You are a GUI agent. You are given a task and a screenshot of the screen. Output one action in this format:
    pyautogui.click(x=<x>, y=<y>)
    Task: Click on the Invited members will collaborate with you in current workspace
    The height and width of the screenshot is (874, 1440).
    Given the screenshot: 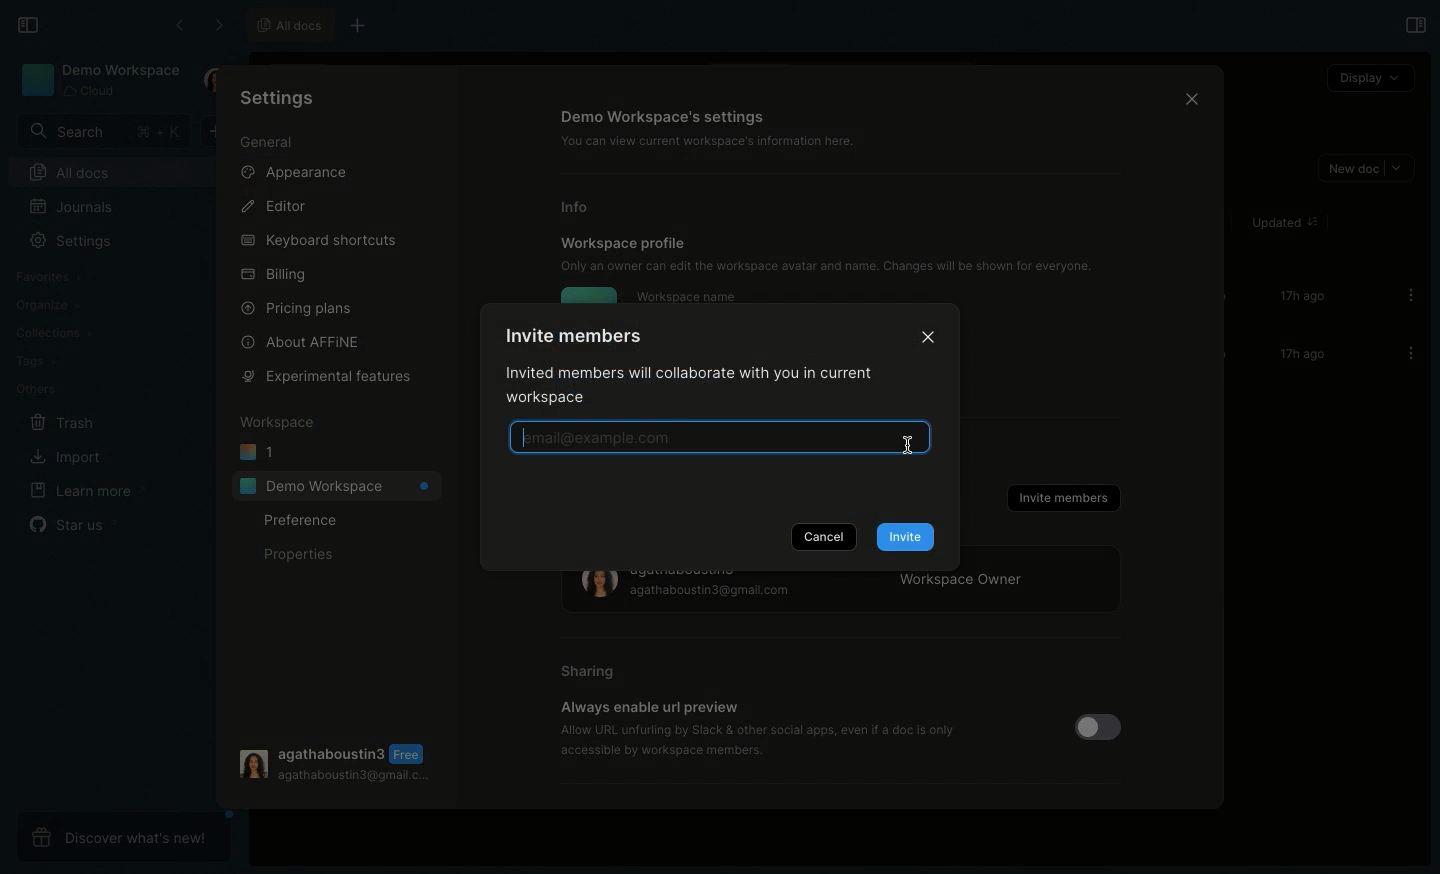 What is the action you would take?
    pyautogui.click(x=698, y=388)
    